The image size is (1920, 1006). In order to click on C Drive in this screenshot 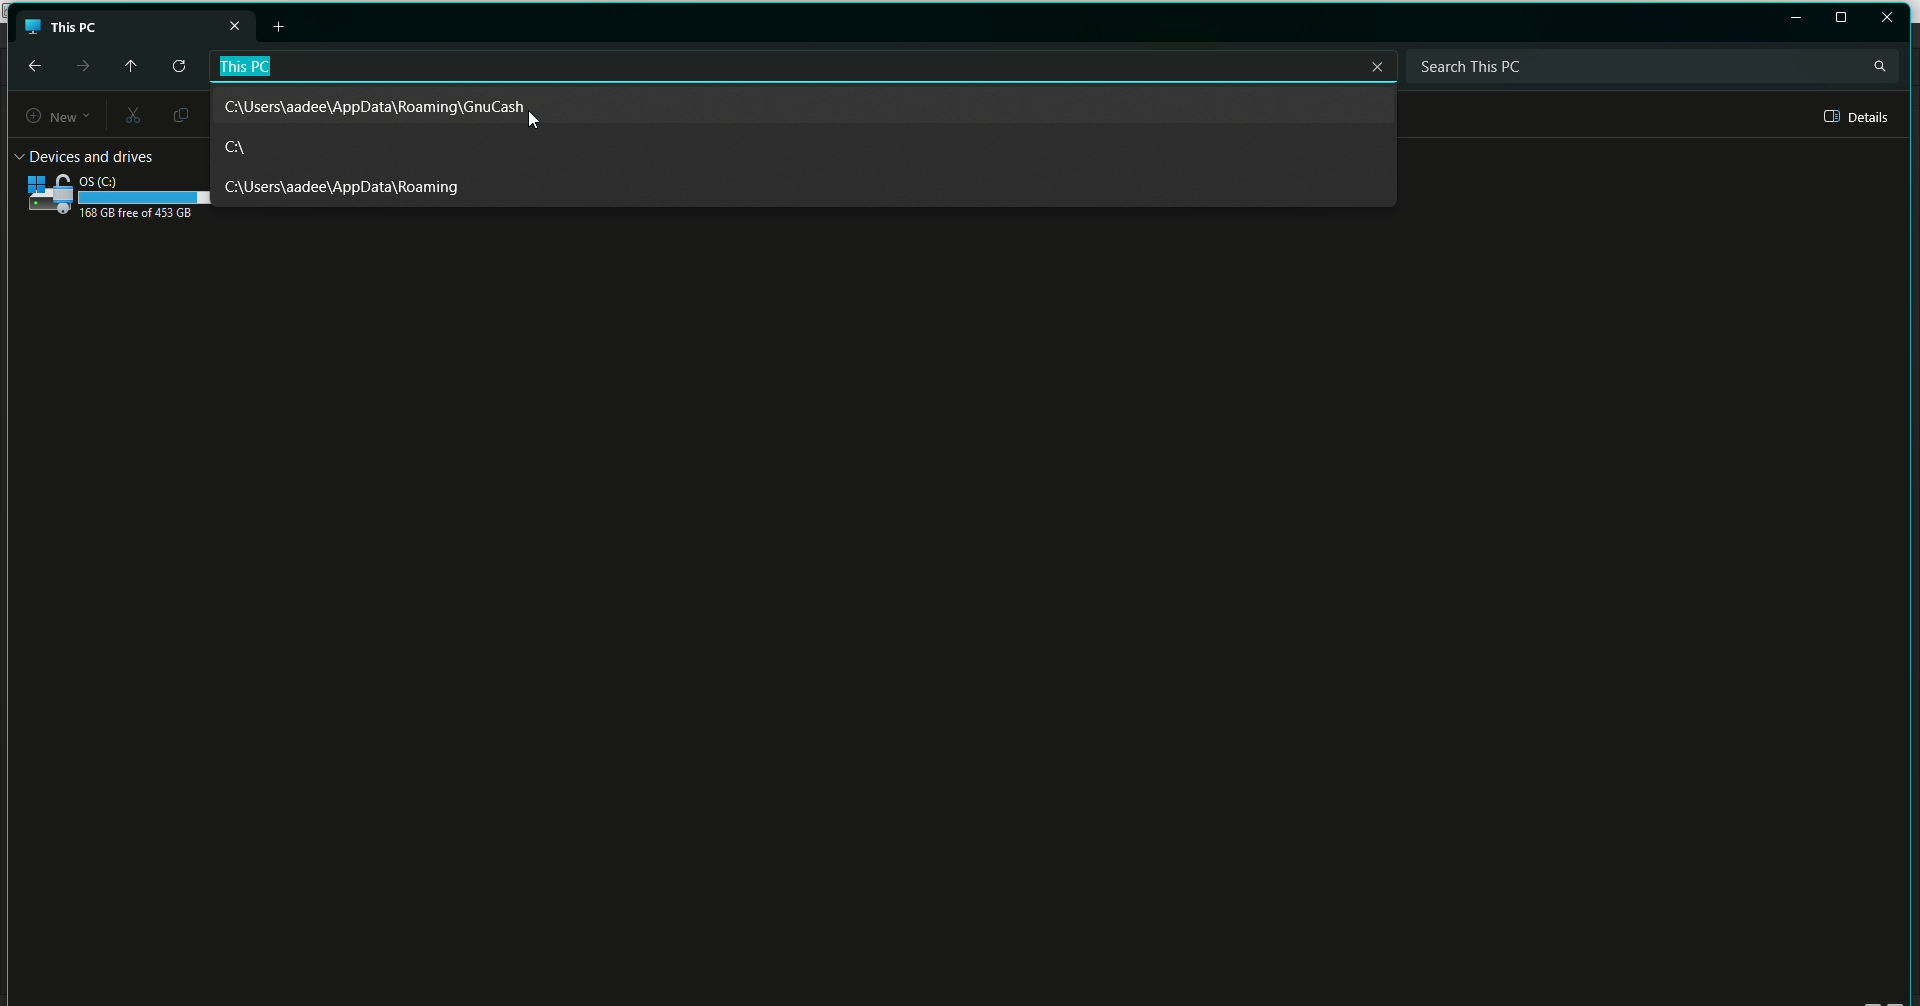, I will do `click(244, 149)`.